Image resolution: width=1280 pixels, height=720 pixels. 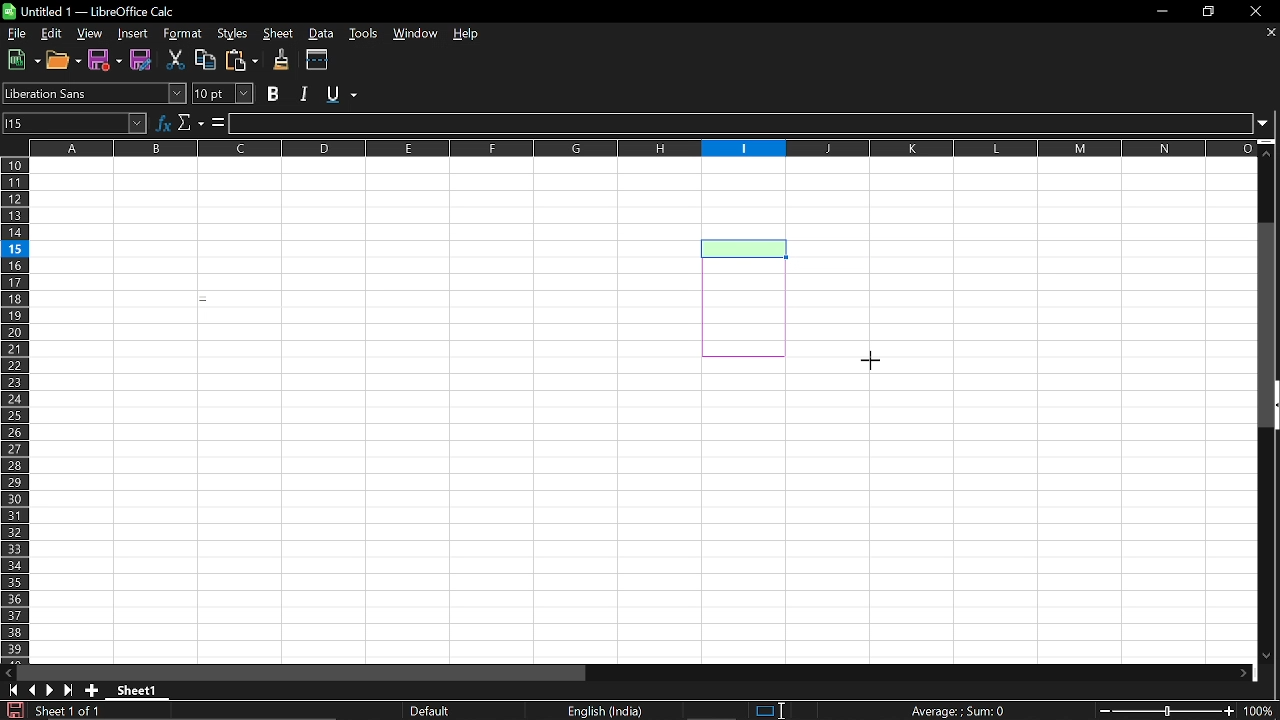 I want to click on View, so click(x=90, y=34).